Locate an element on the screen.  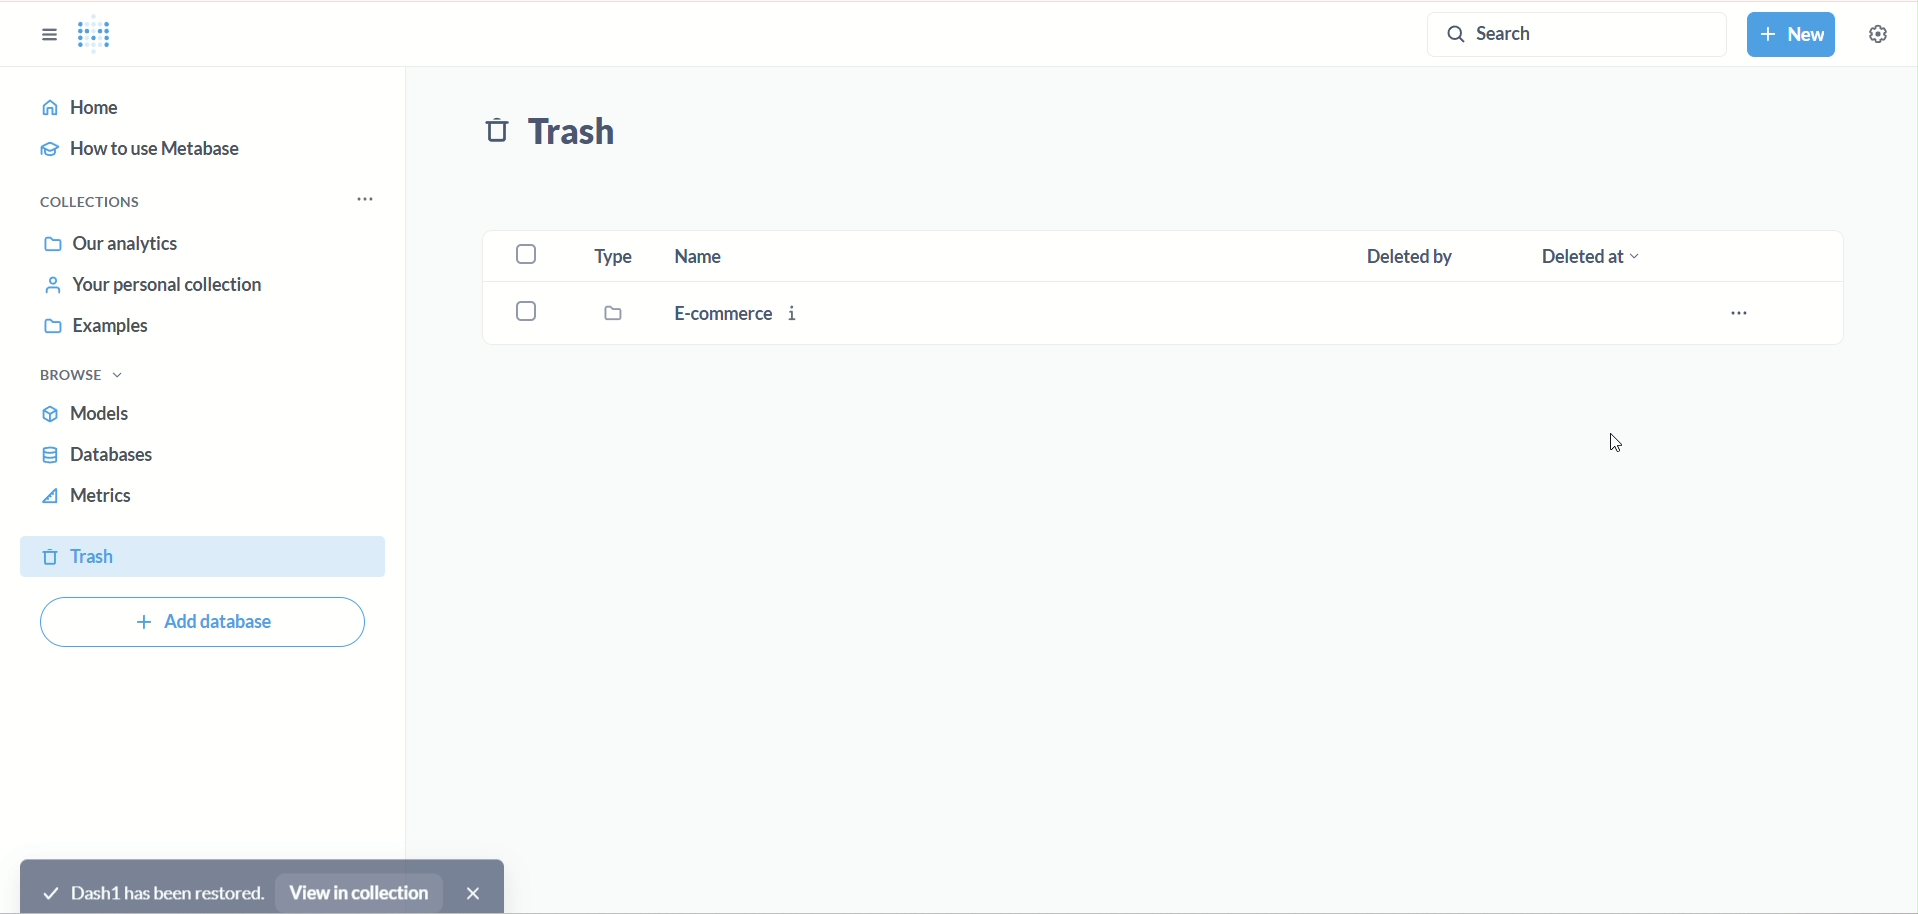
our annalytics is located at coordinates (117, 242).